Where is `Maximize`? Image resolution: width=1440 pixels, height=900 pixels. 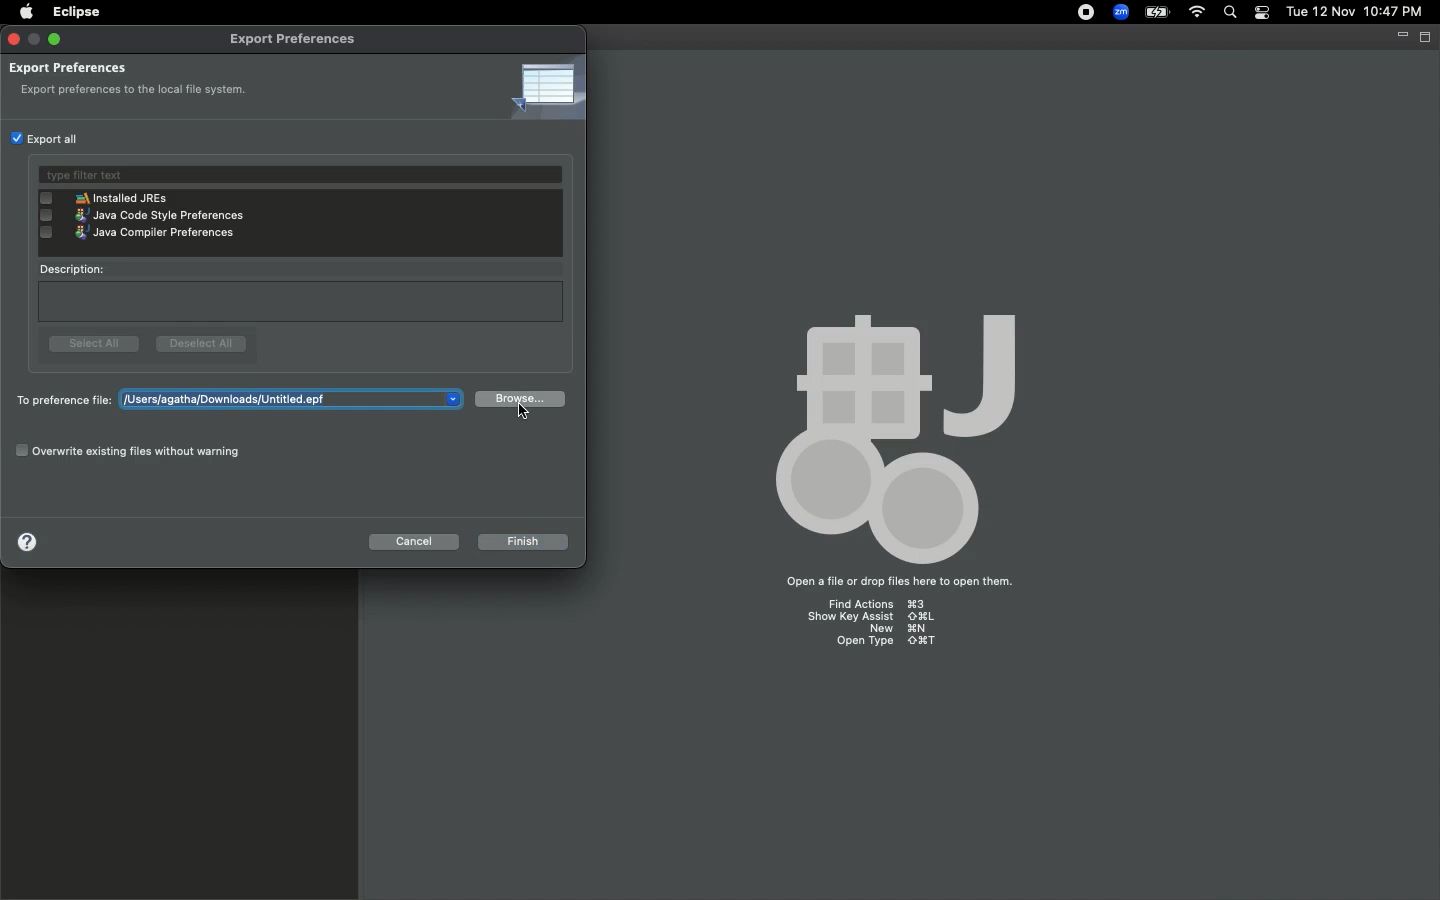 Maximize is located at coordinates (54, 40).